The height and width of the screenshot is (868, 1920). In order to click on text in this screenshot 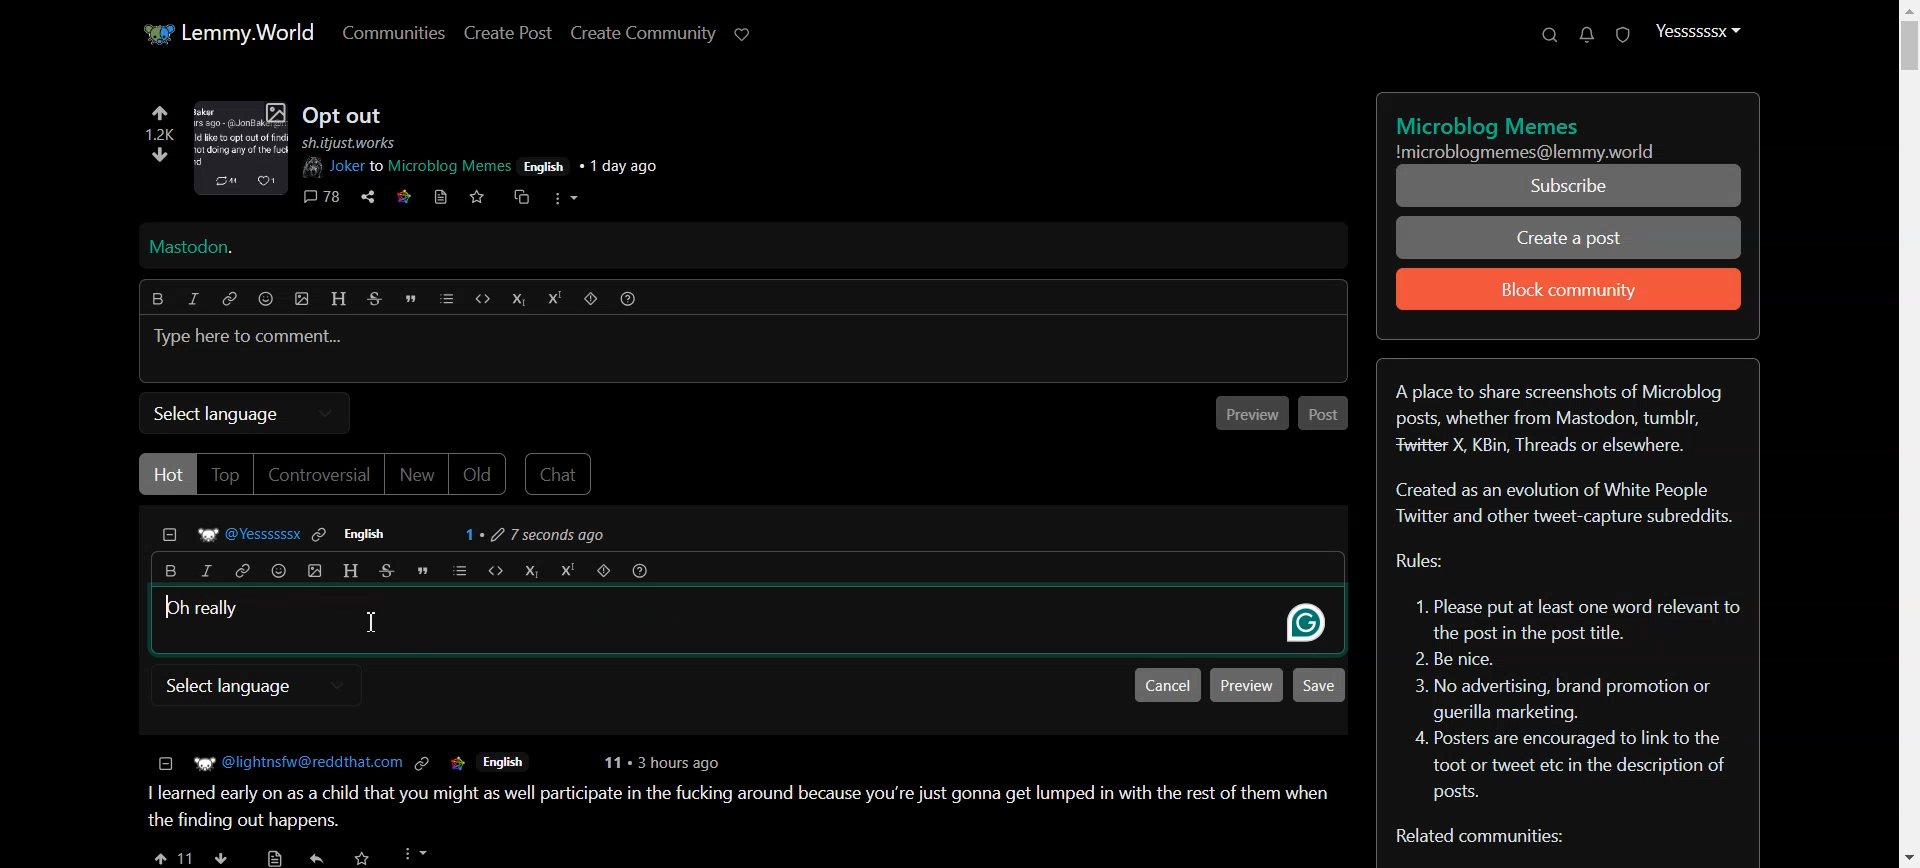, I will do `click(1492, 124)`.